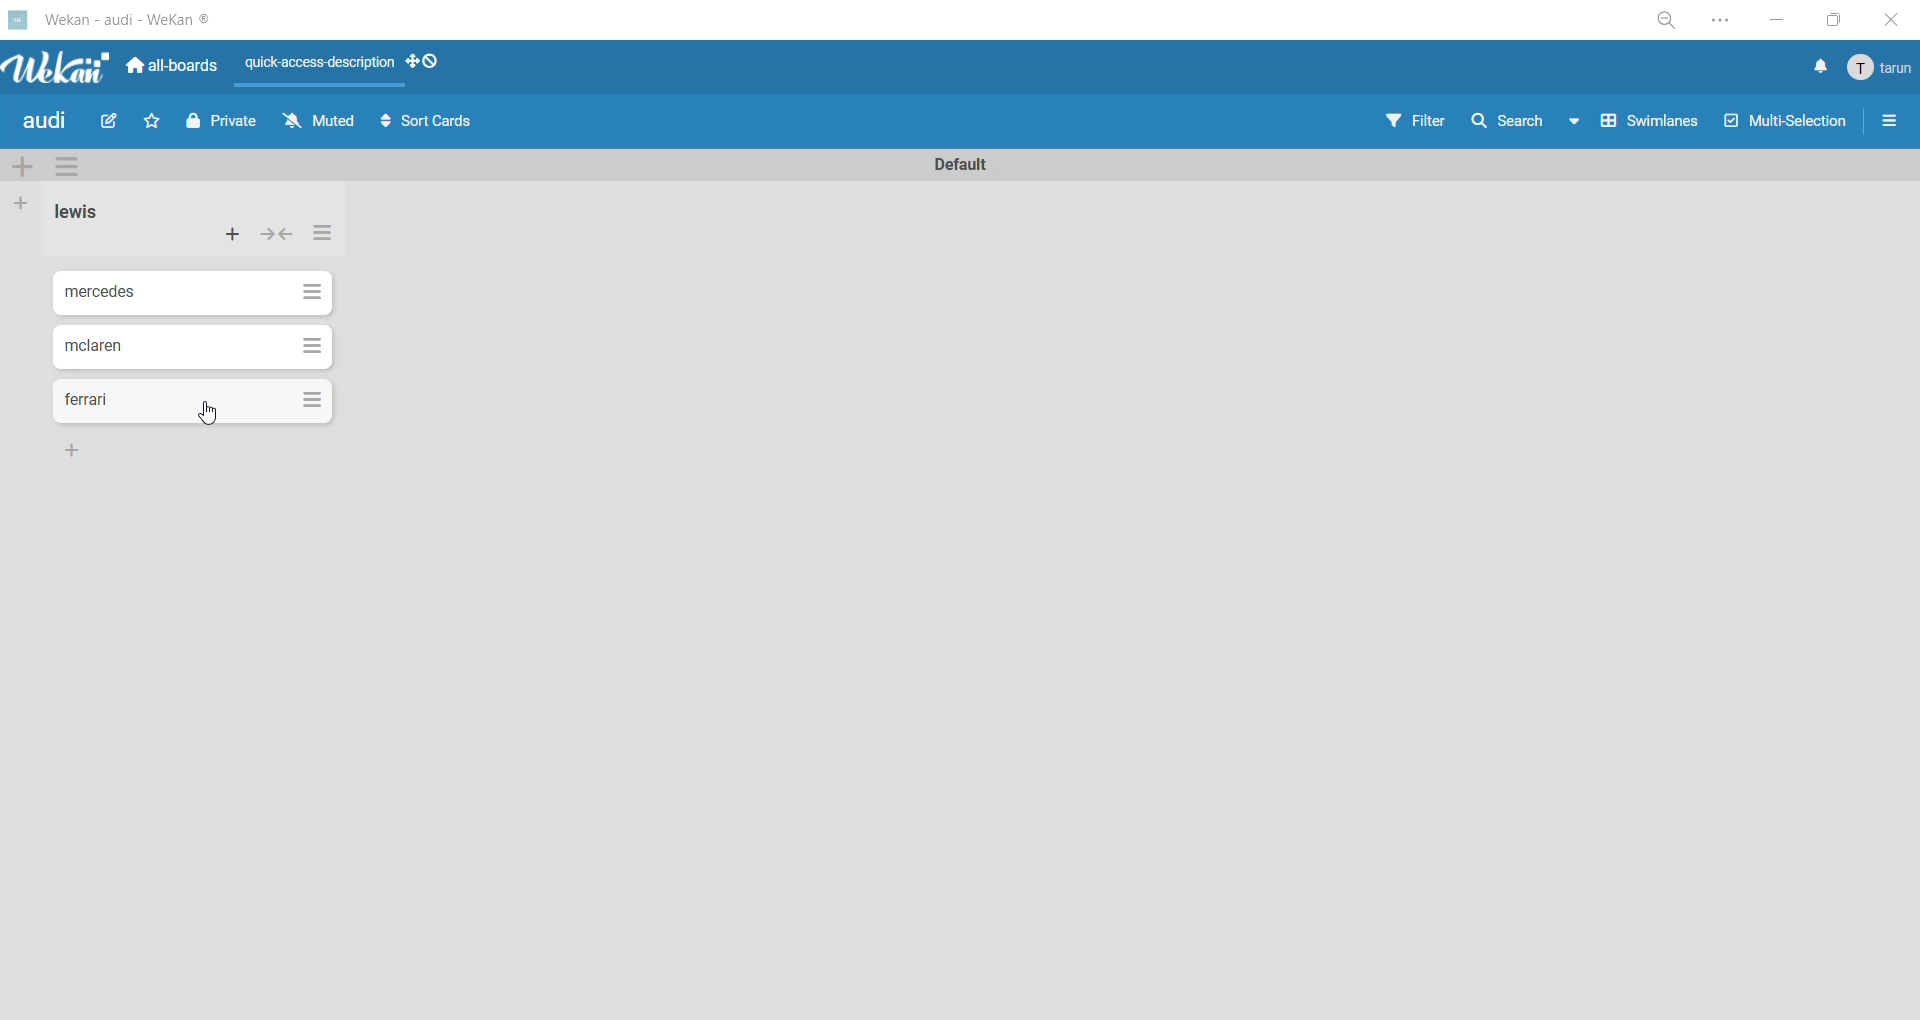 The image size is (1920, 1020). I want to click on swimlanes, so click(1645, 128).